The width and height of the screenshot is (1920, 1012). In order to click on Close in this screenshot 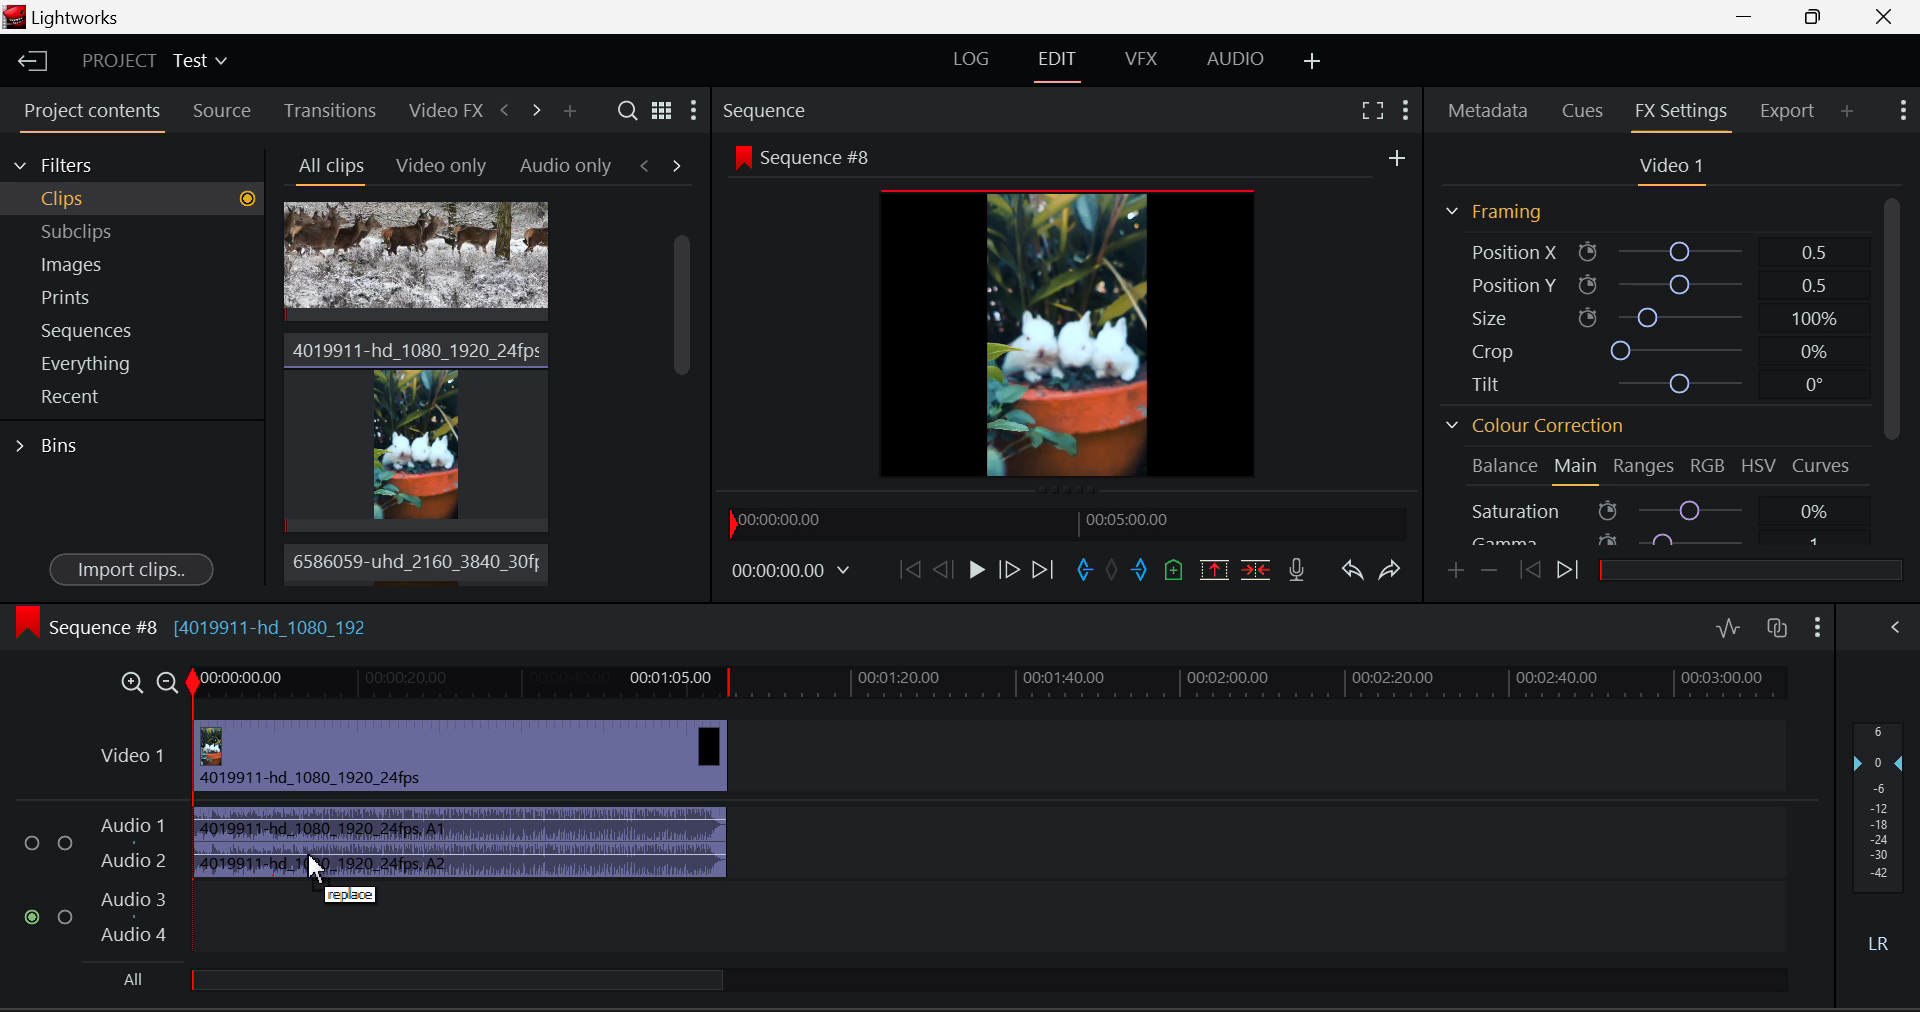, I will do `click(1884, 17)`.